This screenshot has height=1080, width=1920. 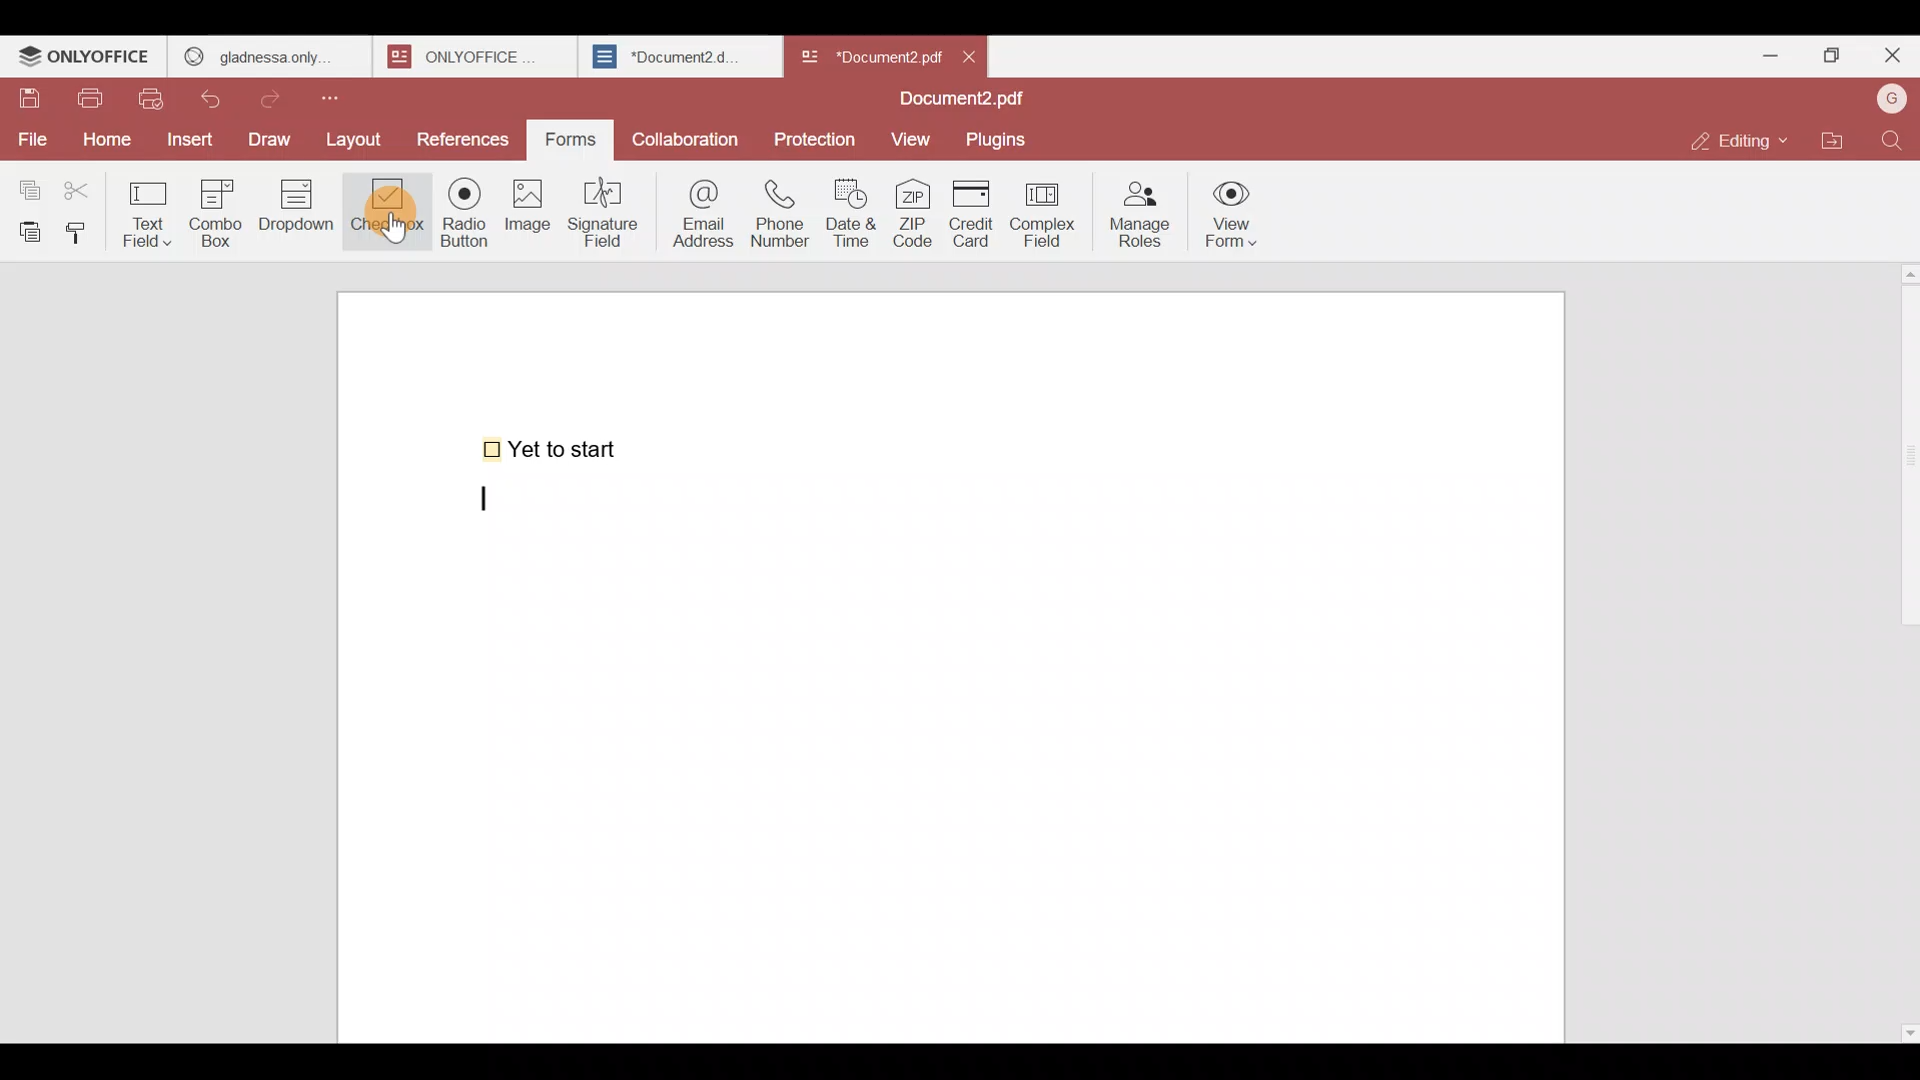 I want to click on Find, so click(x=1892, y=140).